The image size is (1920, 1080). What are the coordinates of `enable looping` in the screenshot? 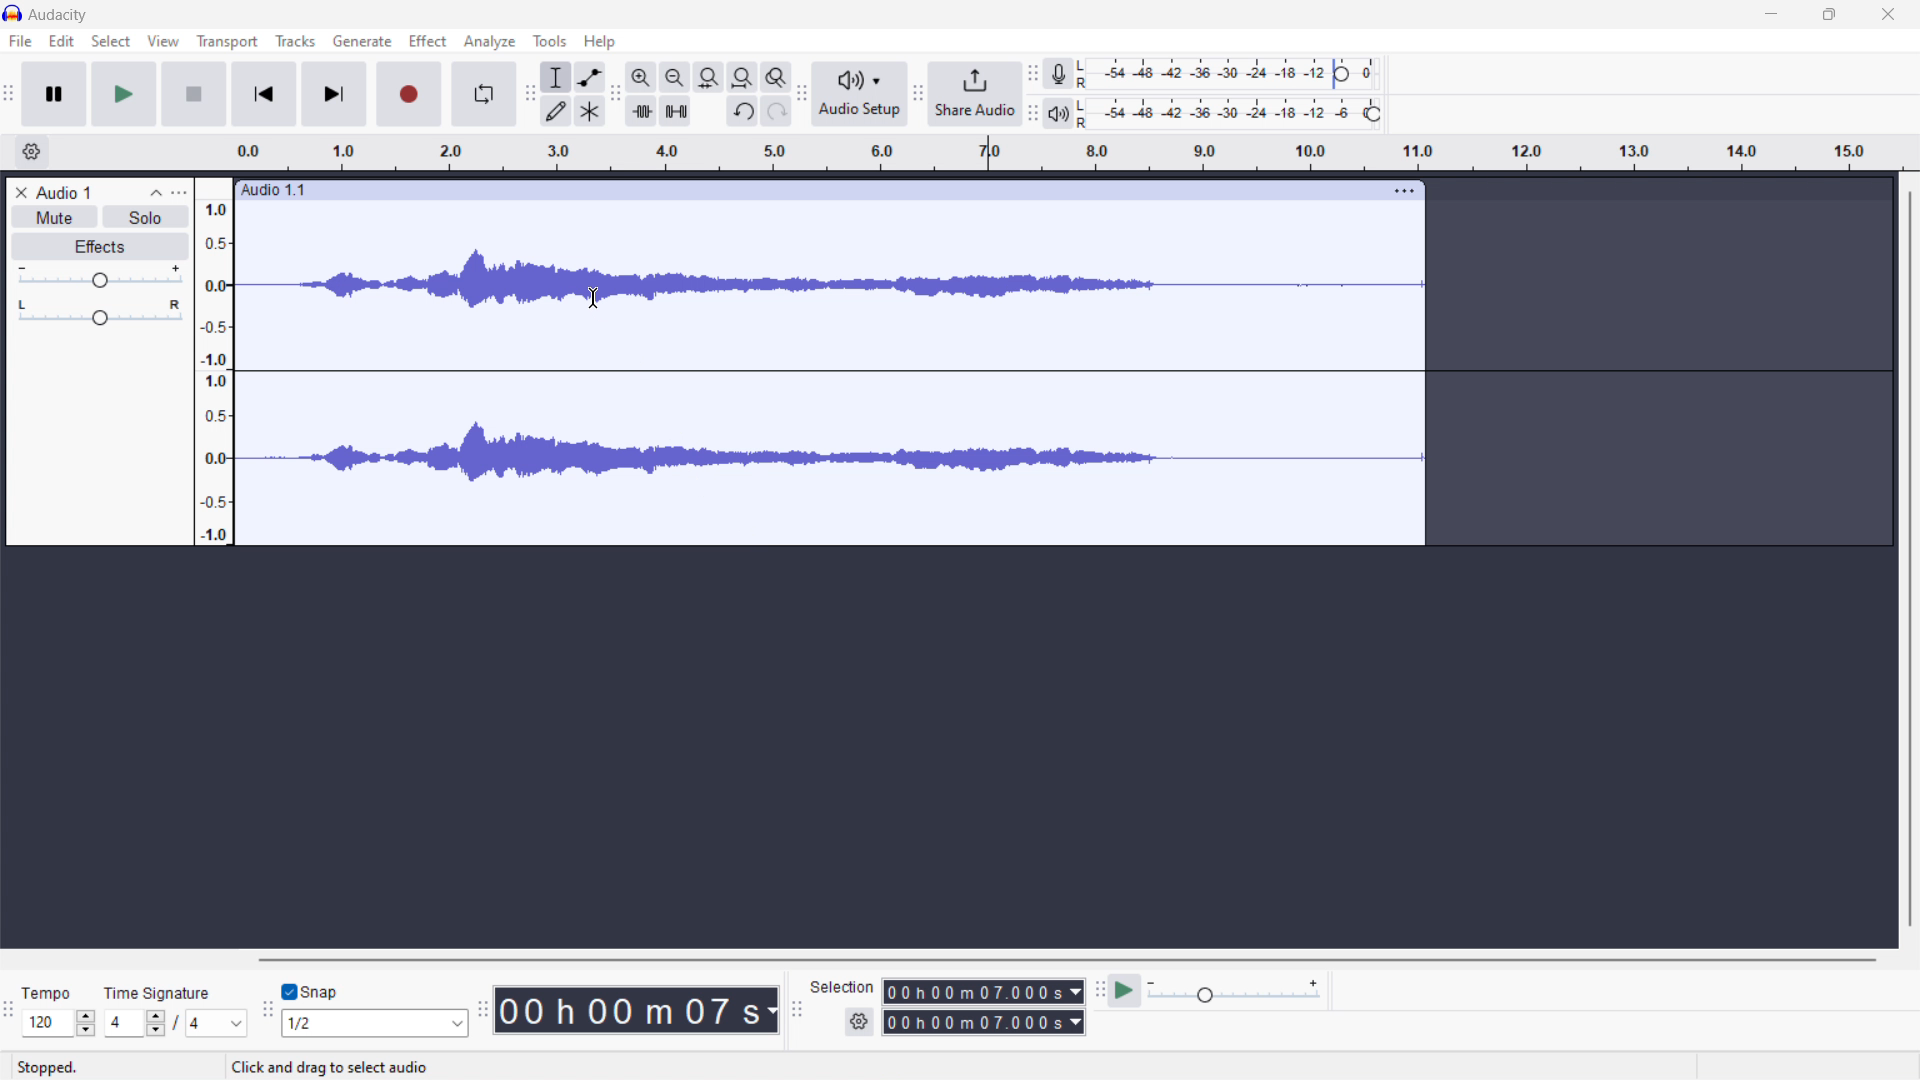 It's located at (482, 95).